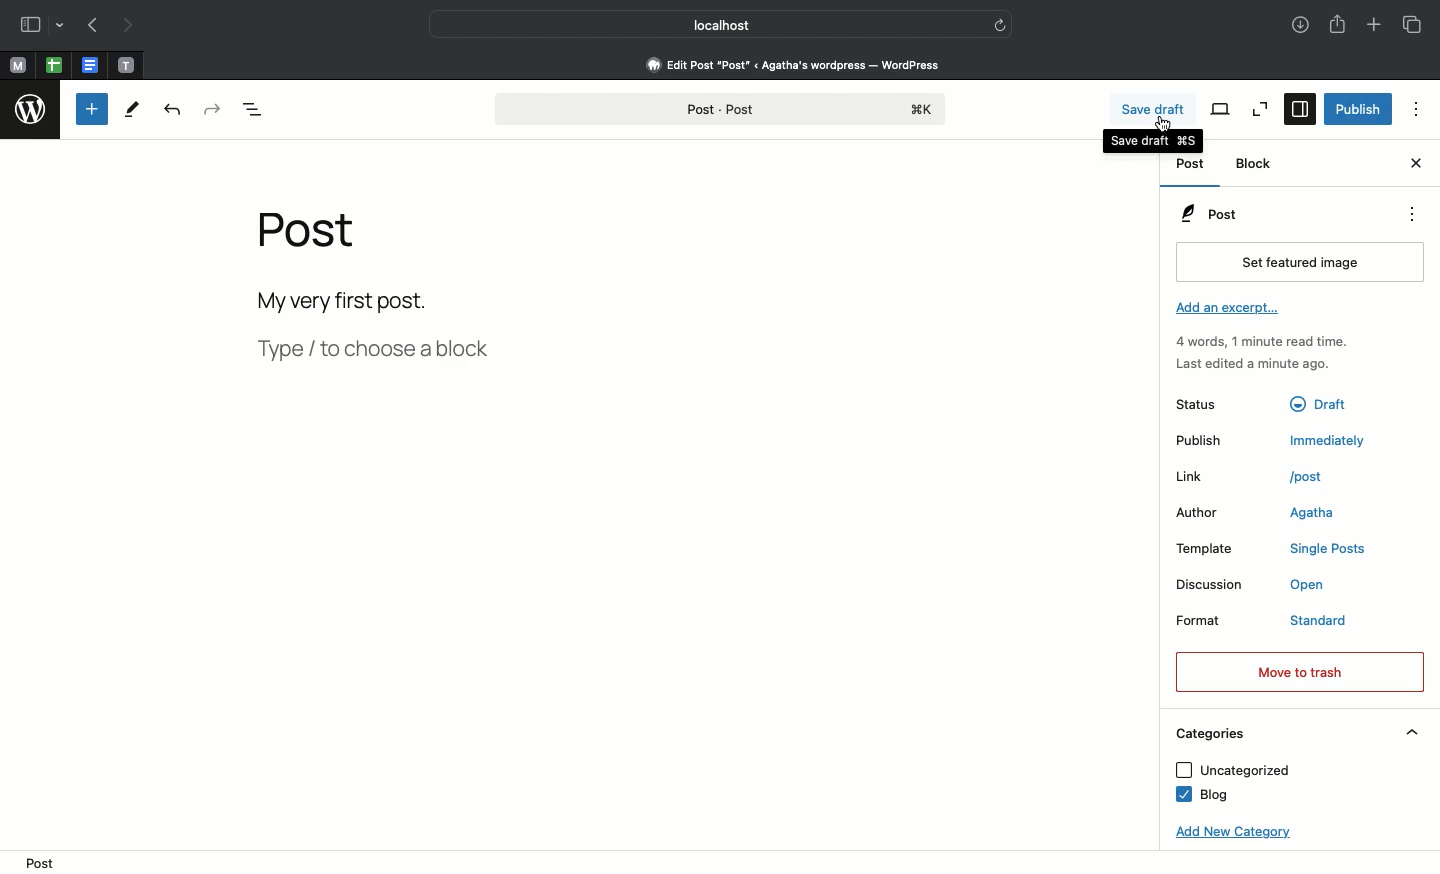 This screenshot has height=874, width=1440. I want to click on Post, so click(1189, 167).